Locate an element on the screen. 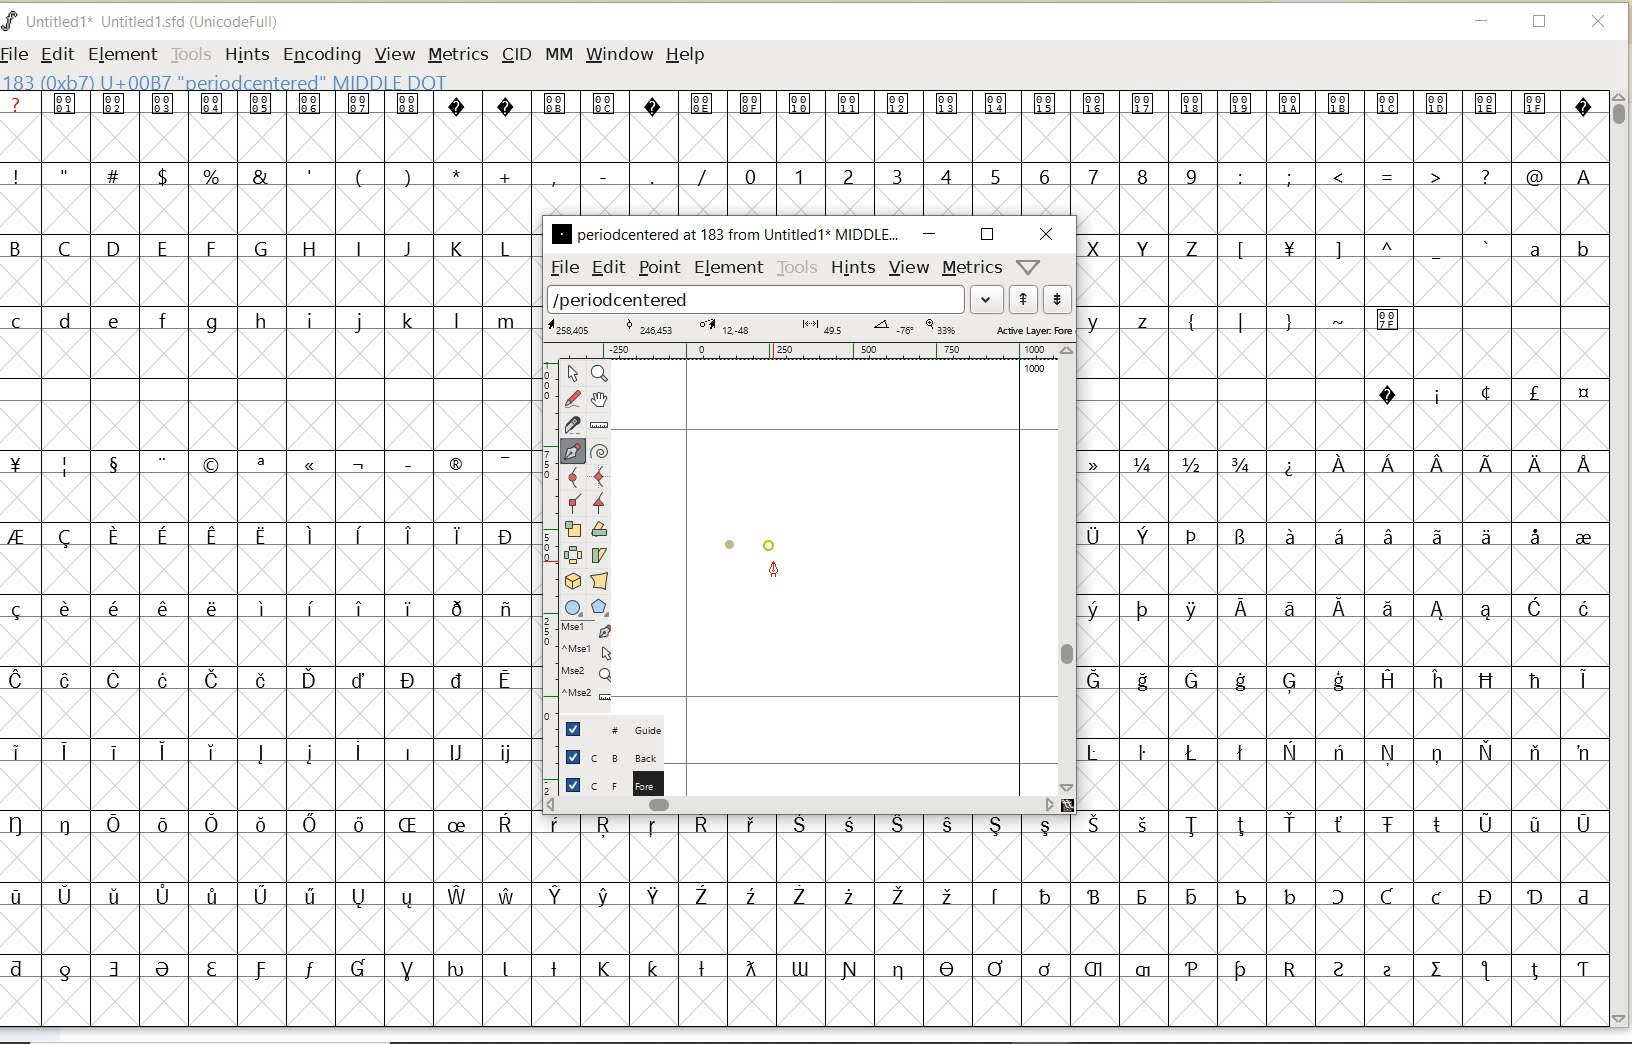 Image resolution: width=1632 pixels, height=1044 pixels. RESTORE is located at coordinates (1540, 25).